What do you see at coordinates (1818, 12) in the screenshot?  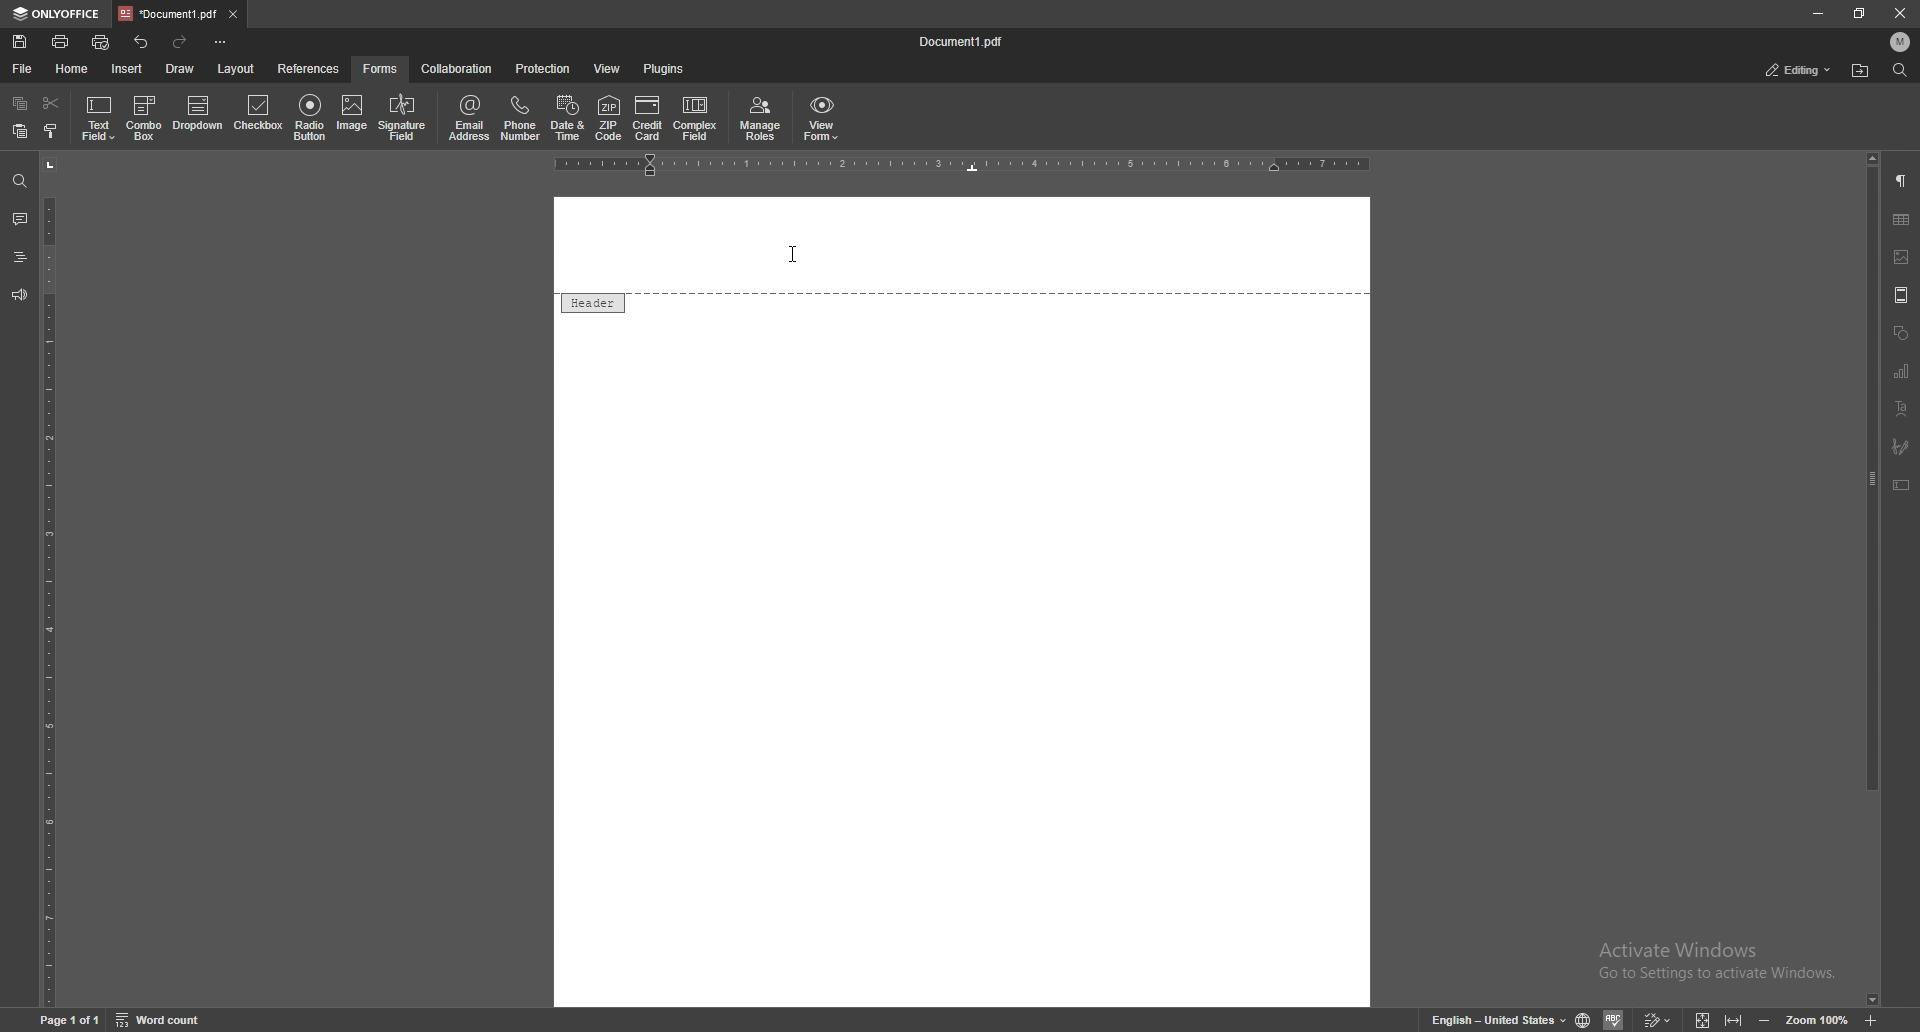 I see `minimize` at bounding box center [1818, 12].